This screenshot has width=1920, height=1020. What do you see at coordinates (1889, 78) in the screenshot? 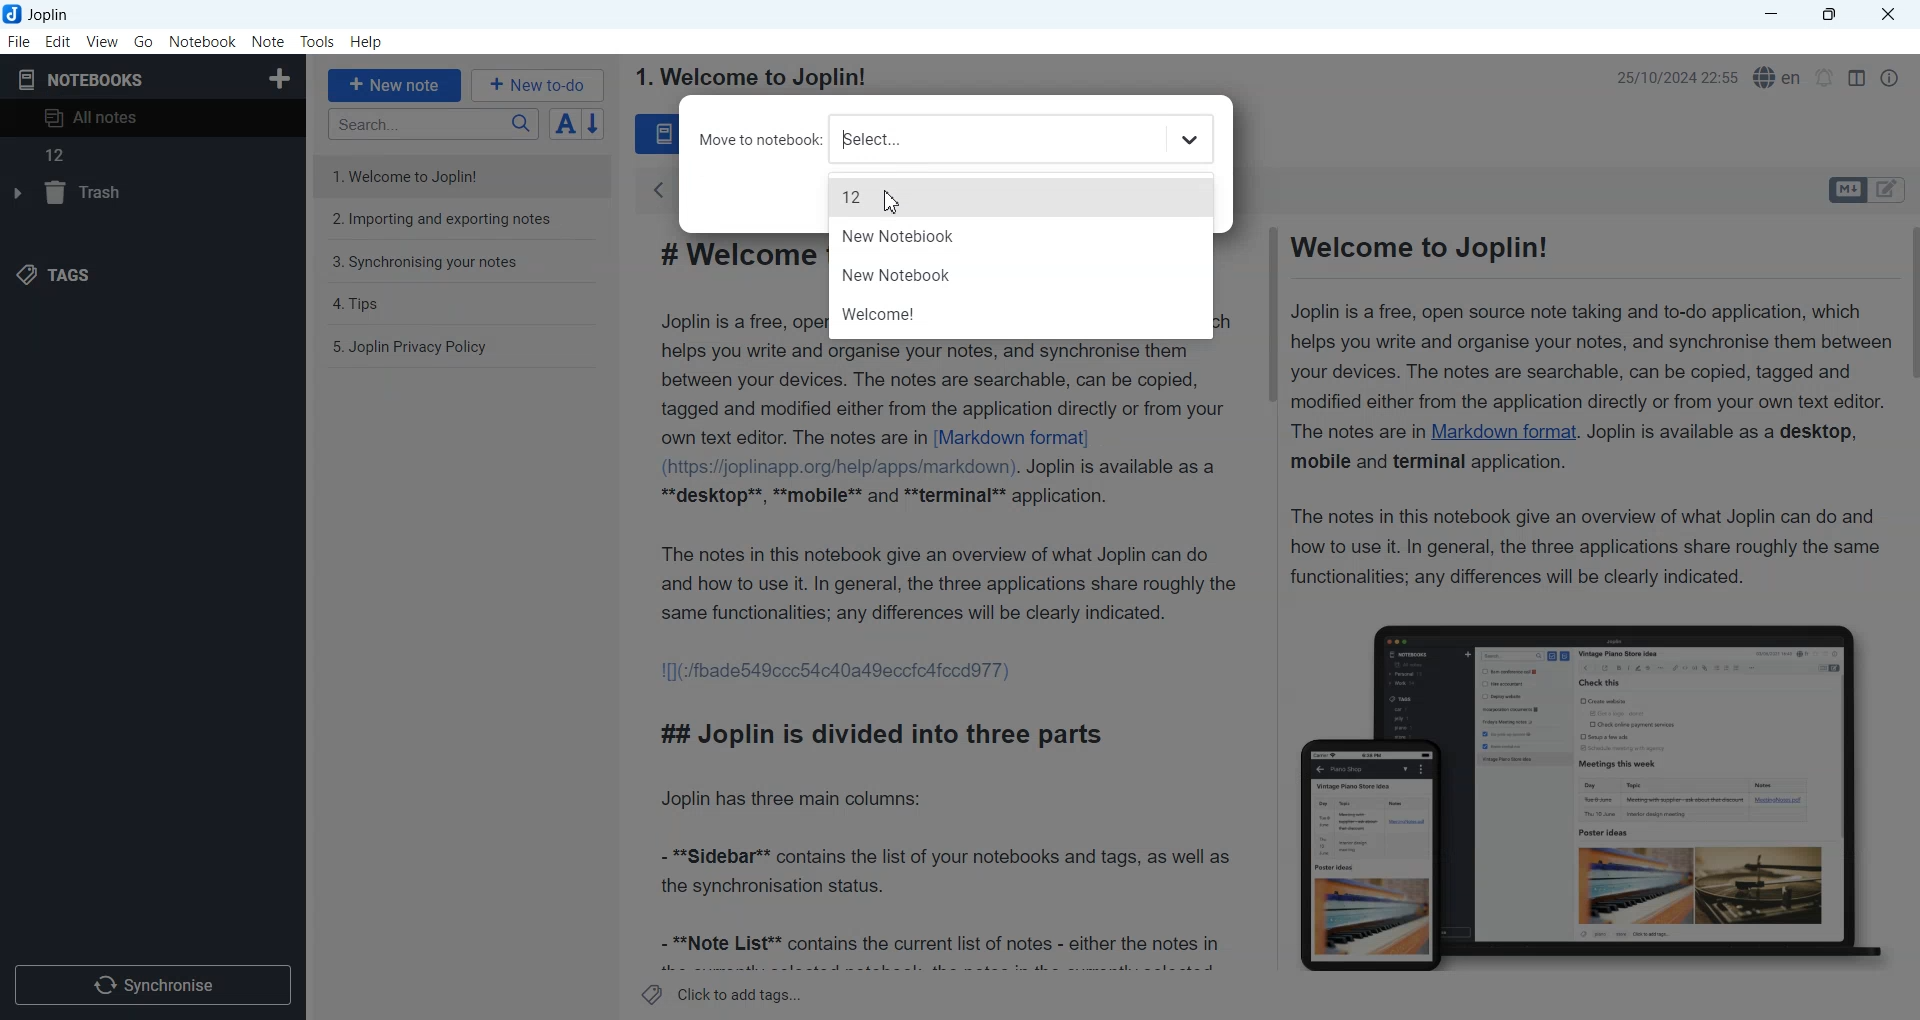
I see `Note Properties` at bounding box center [1889, 78].